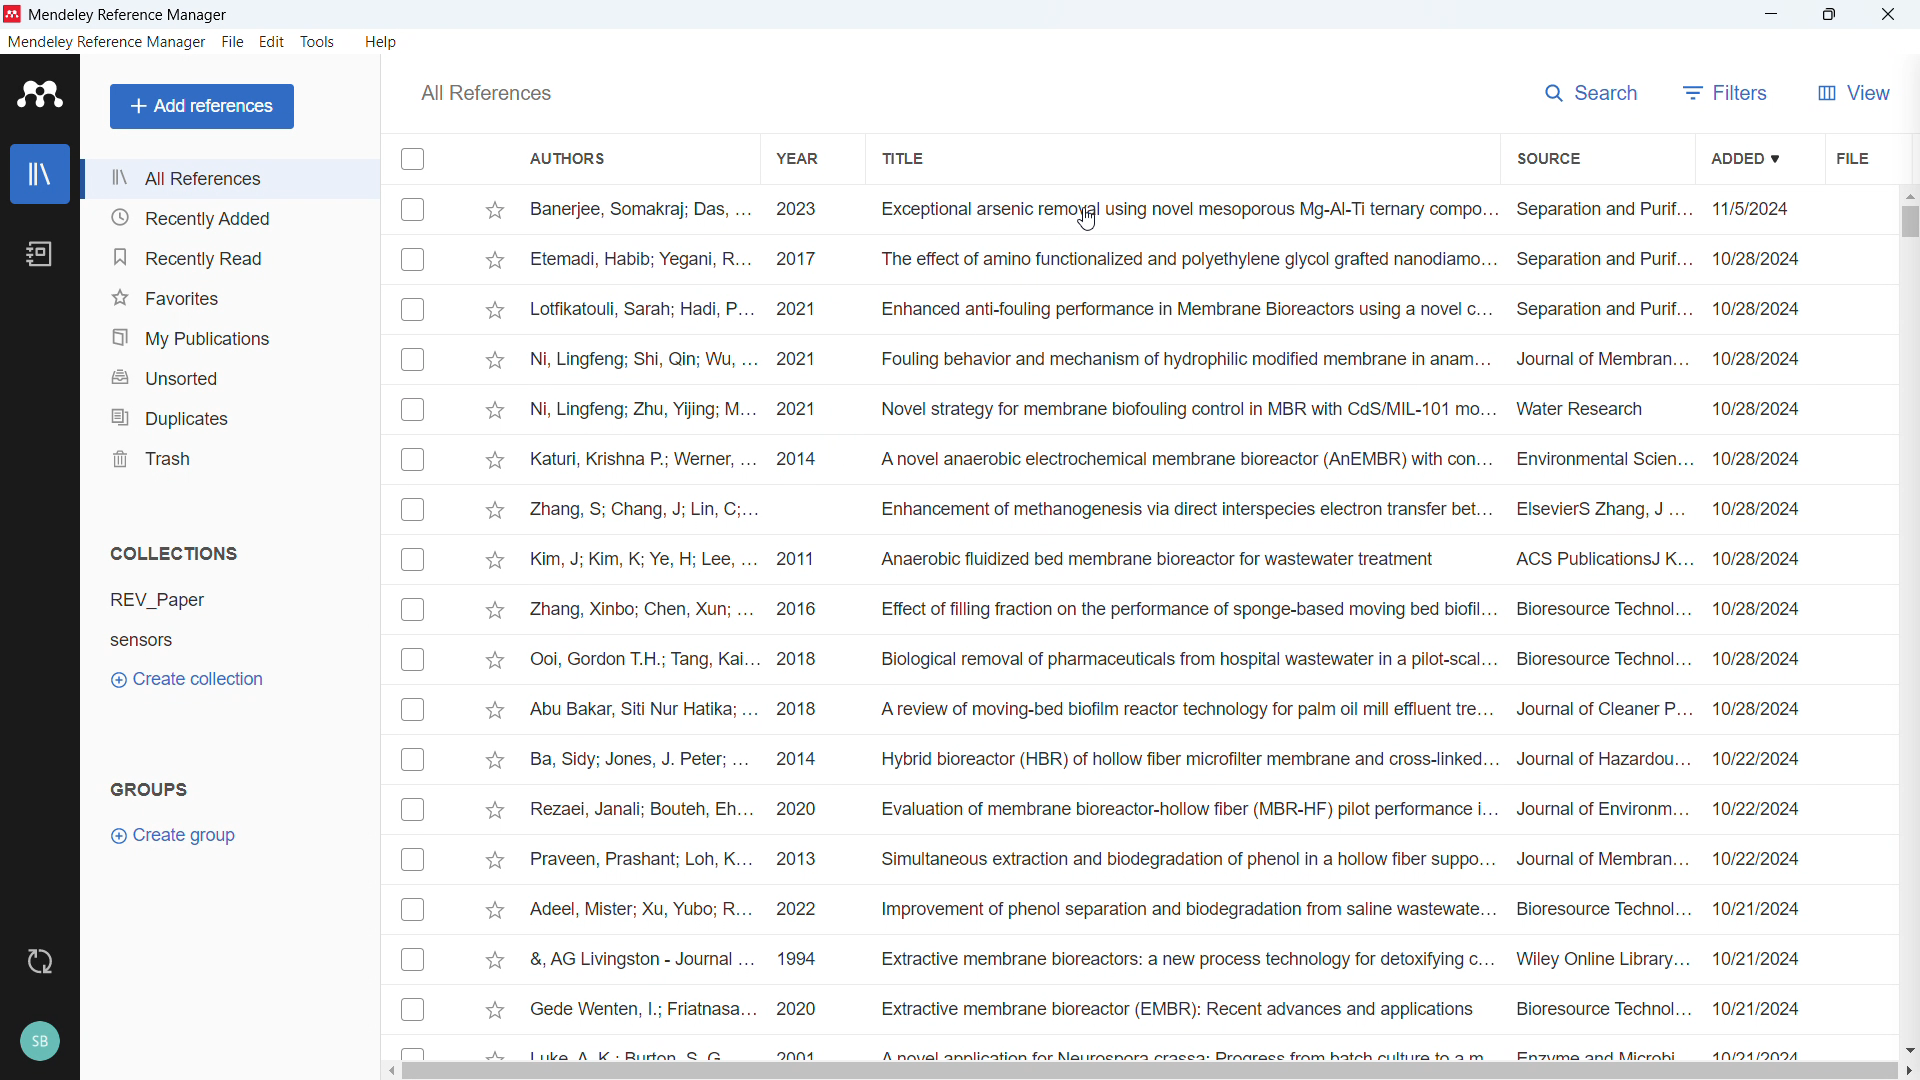 This screenshot has width=1920, height=1080. I want to click on journal of membrane, so click(1601, 350).